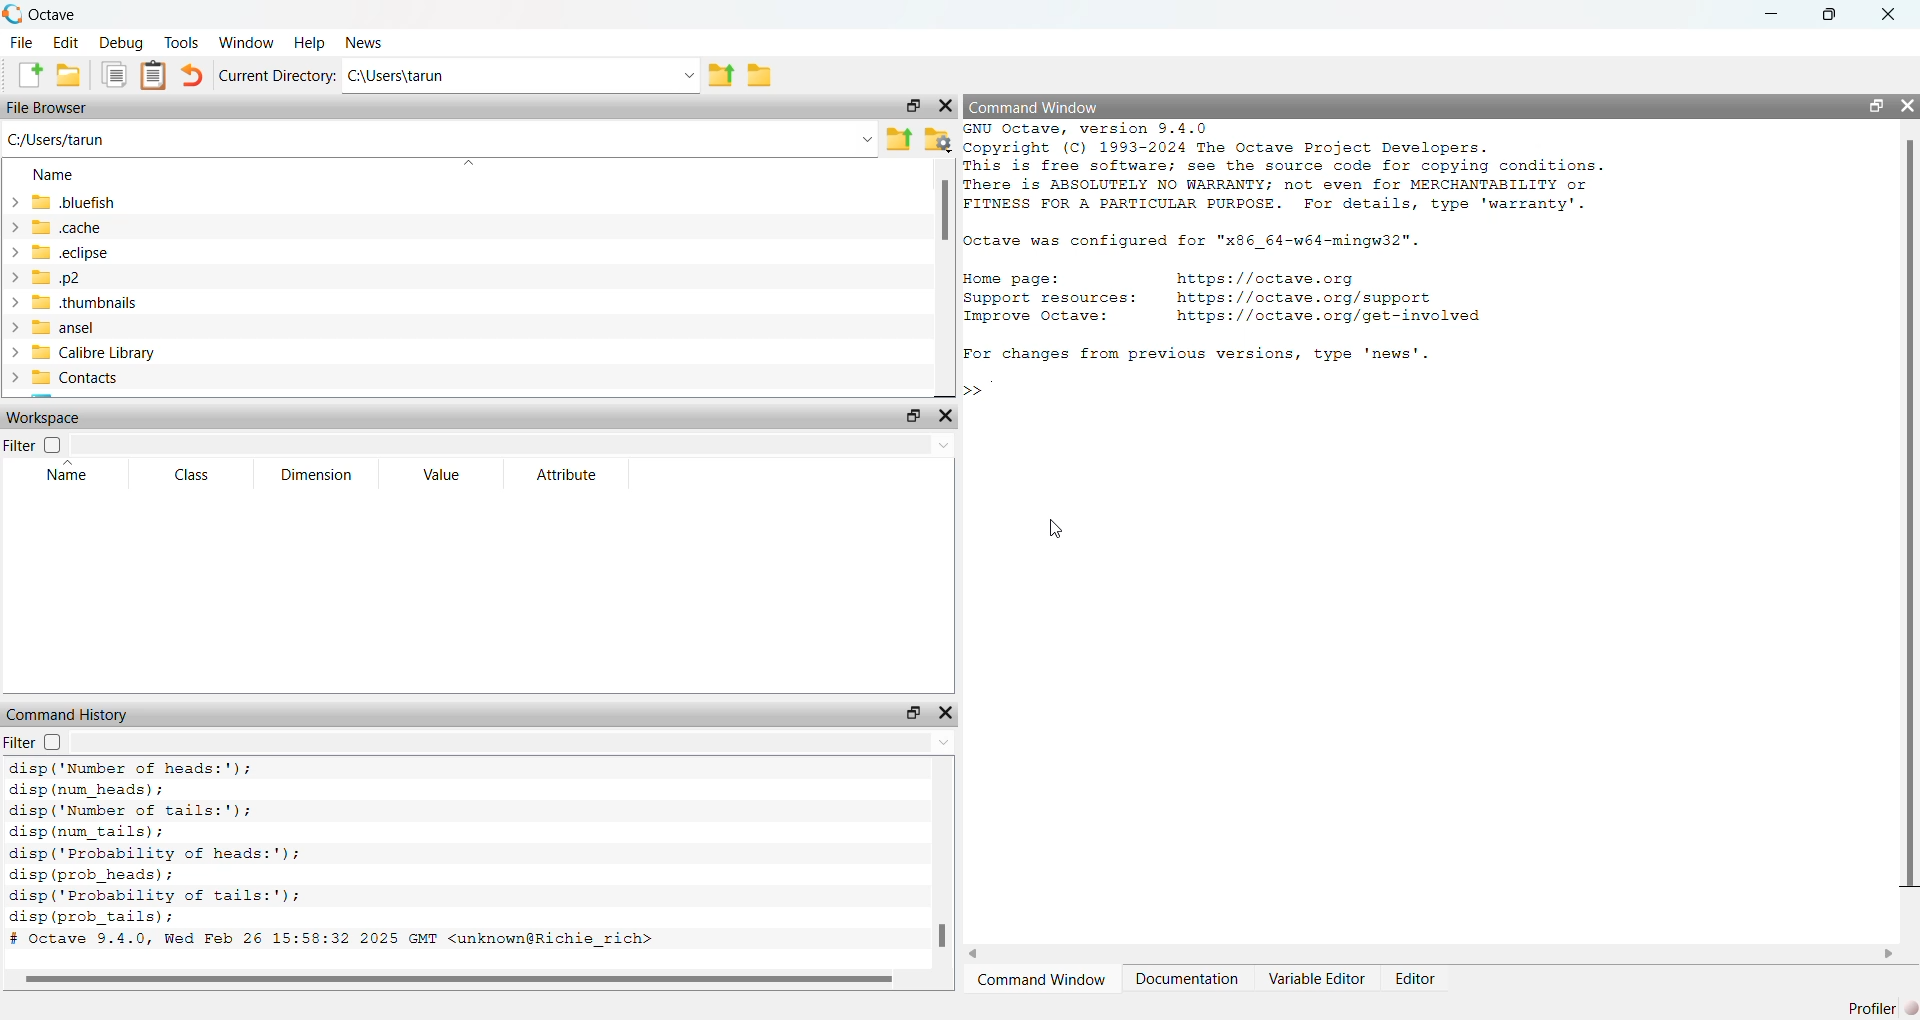 The width and height of the screenshot is (1920, 1020). I want to click on Command Window, so click(1040, 979).